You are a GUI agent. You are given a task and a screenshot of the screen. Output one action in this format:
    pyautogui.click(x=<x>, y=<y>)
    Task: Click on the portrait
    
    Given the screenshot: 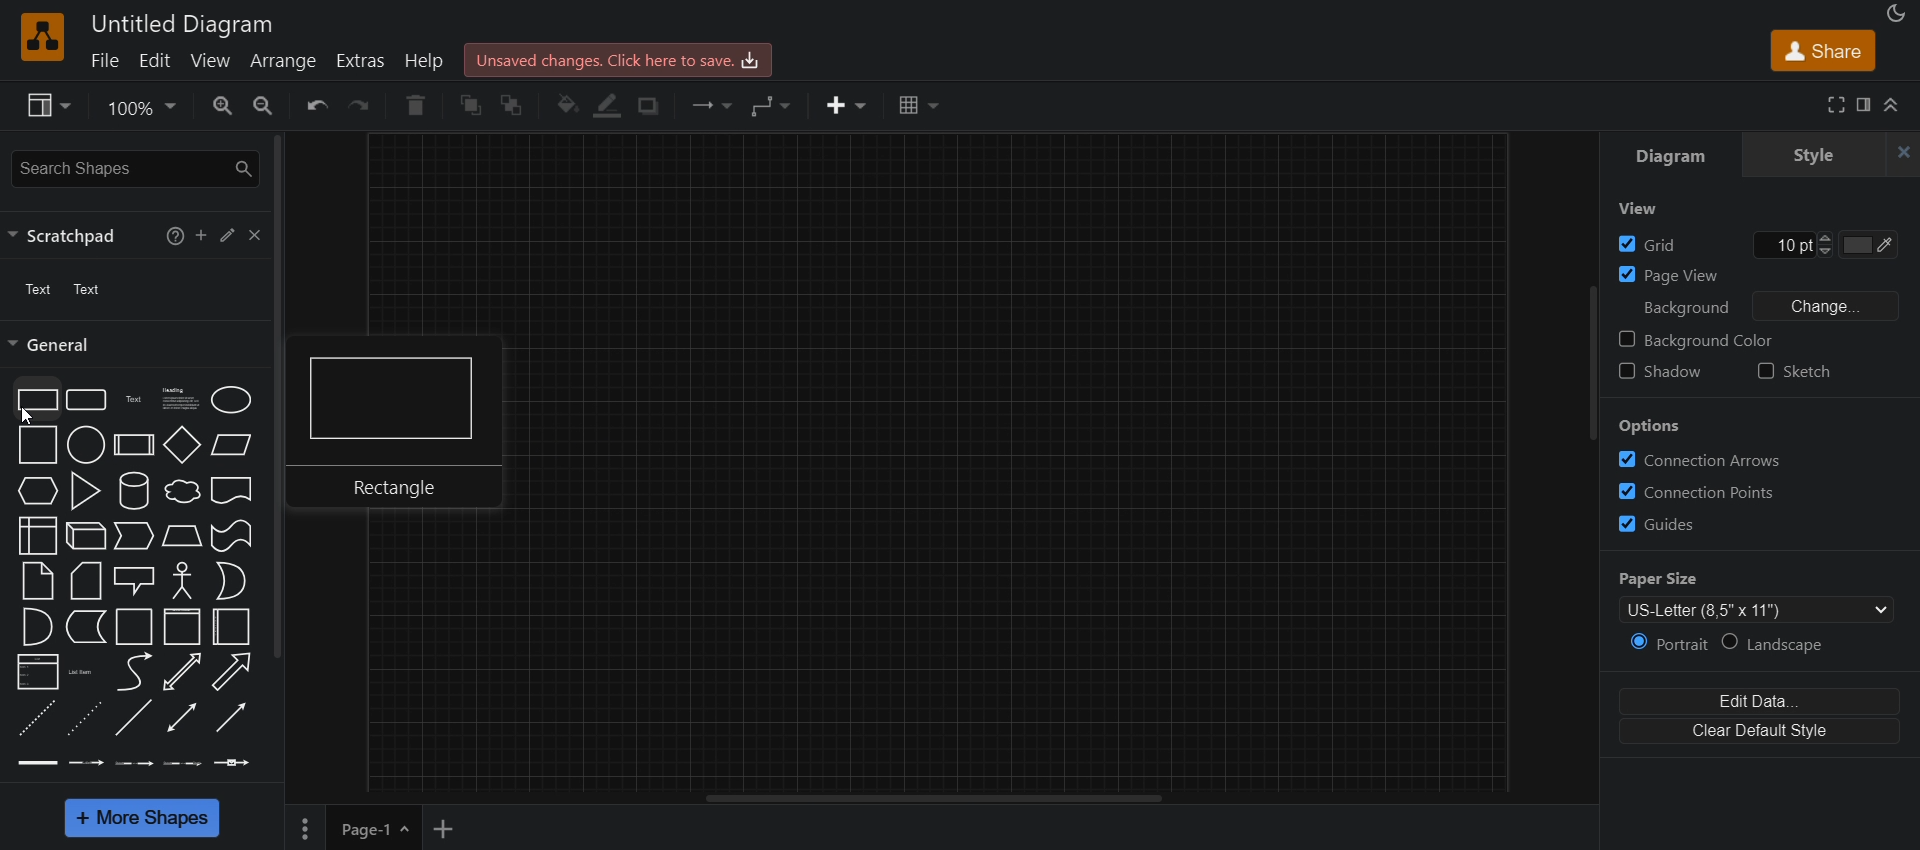 What is the action you would take?
    pyautogui.click(x=1666, y=643)
    